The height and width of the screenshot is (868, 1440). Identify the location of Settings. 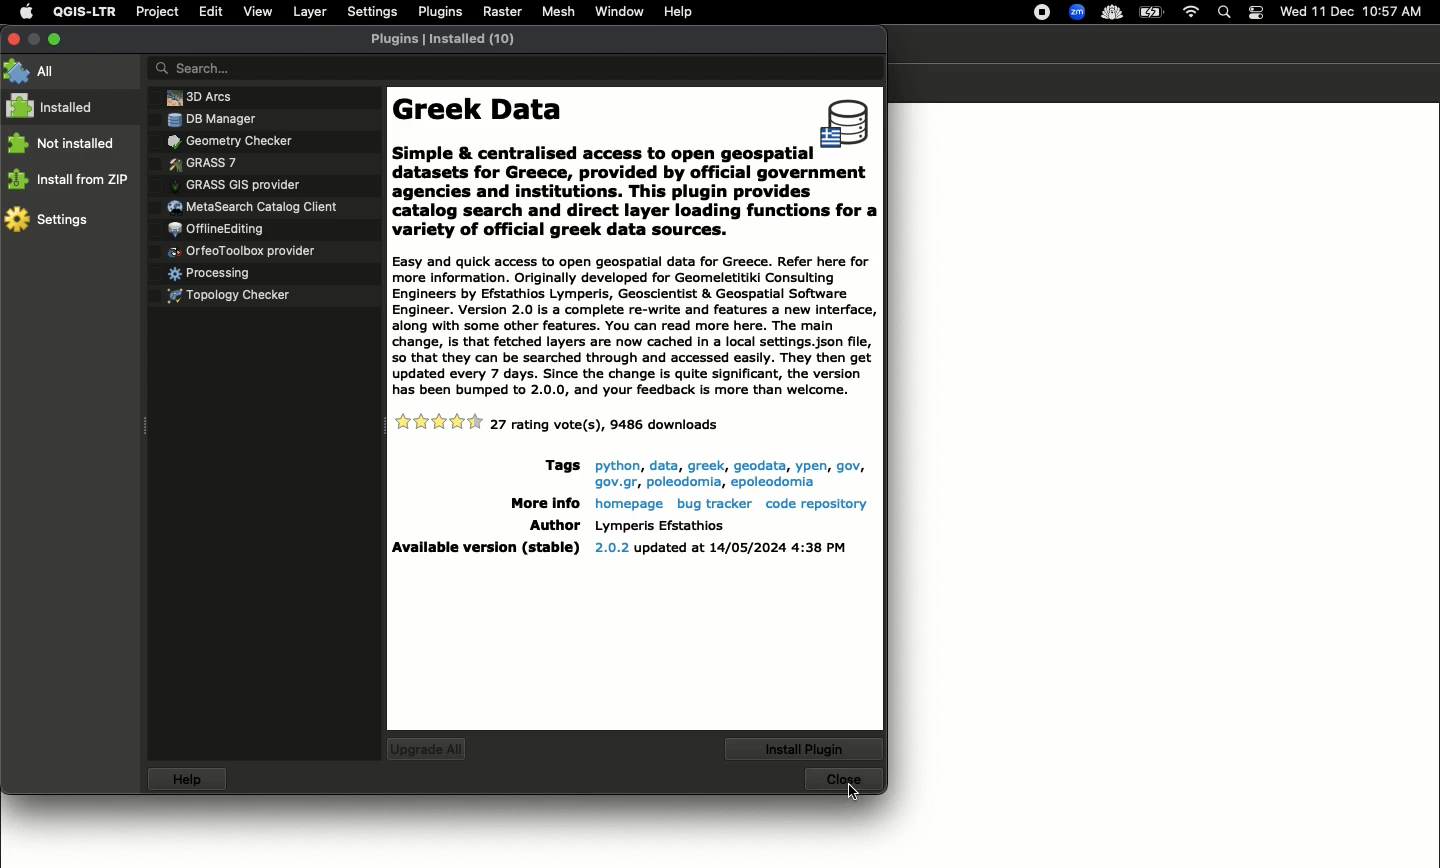
(371, 11).